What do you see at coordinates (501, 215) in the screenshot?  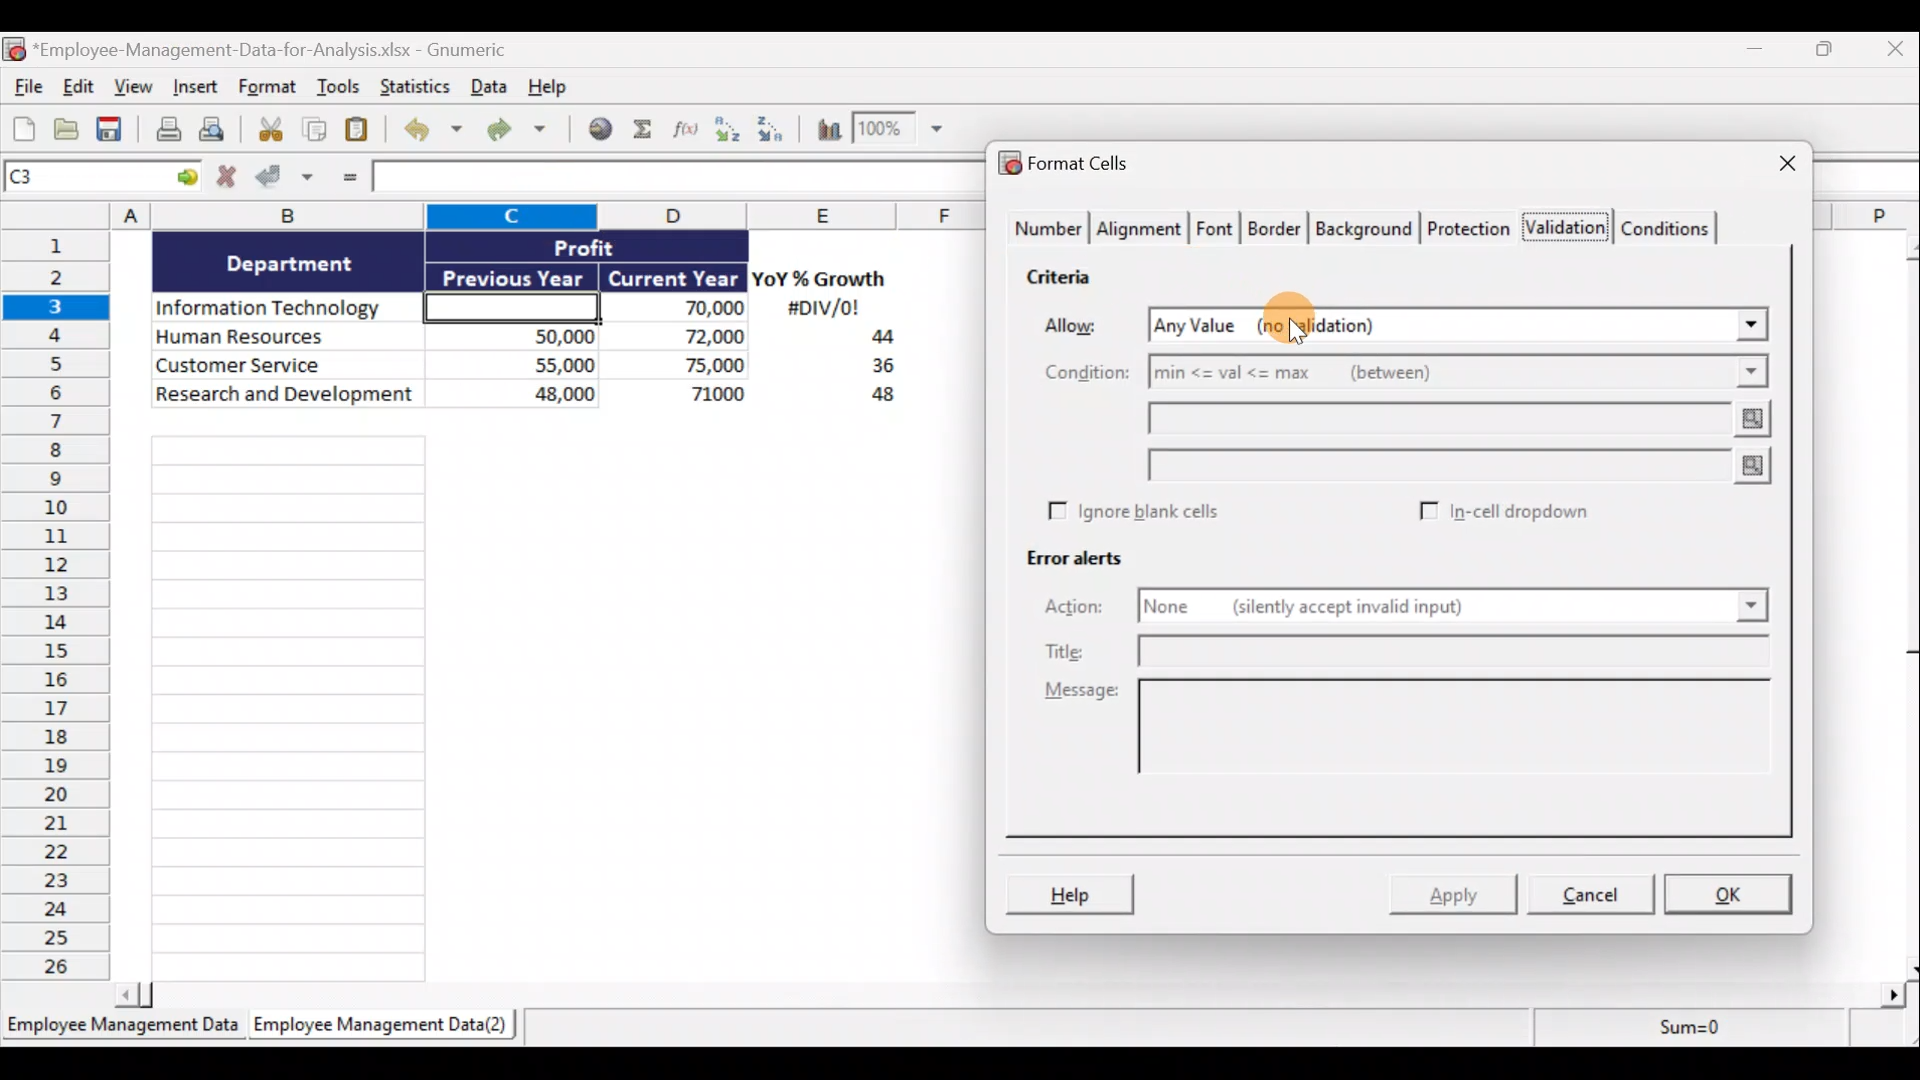 I see `Columns` at bounding box center [501, 215].